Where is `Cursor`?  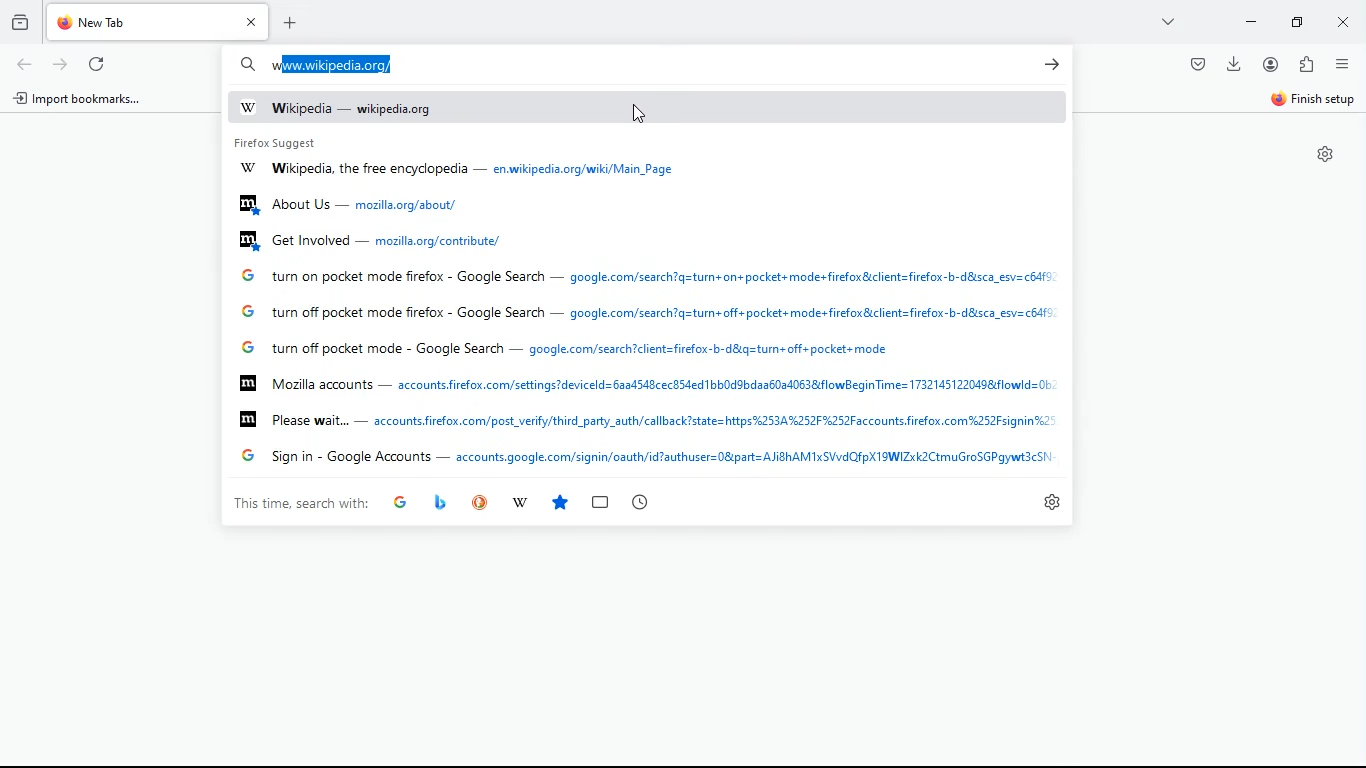
Cursor is located at coordinates (642, 115).